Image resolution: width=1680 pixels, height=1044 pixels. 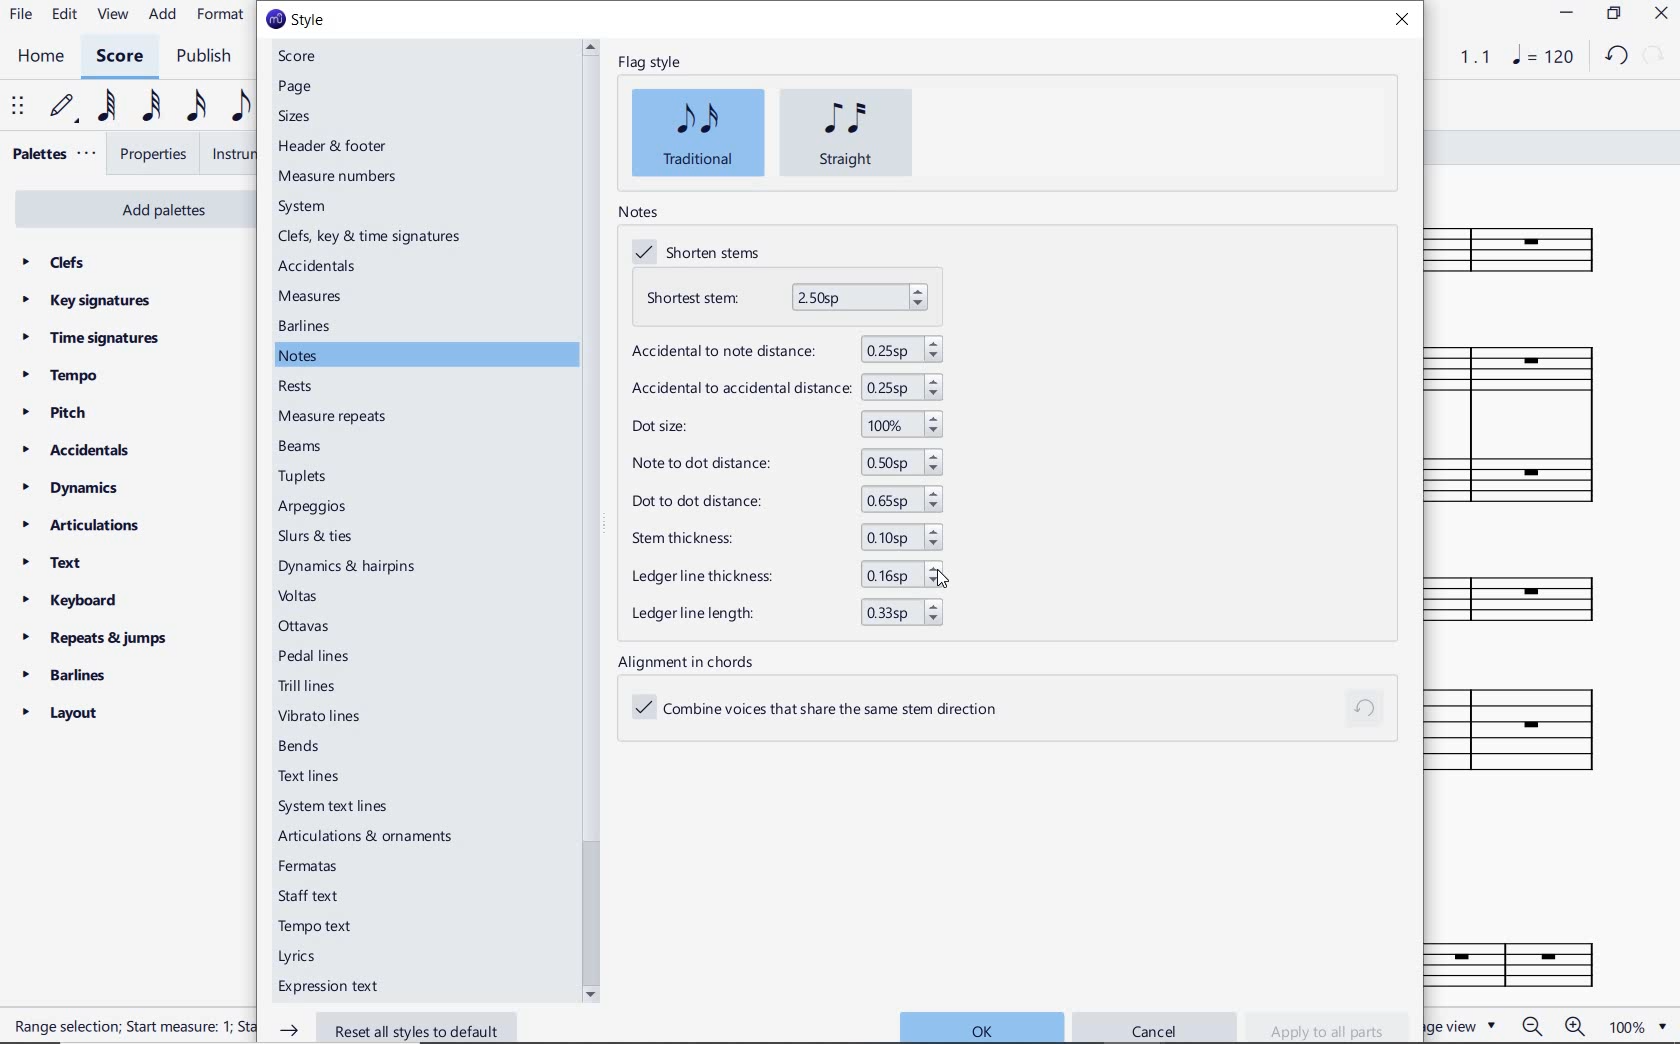 I want to click on style, so click(x=297, y=21).